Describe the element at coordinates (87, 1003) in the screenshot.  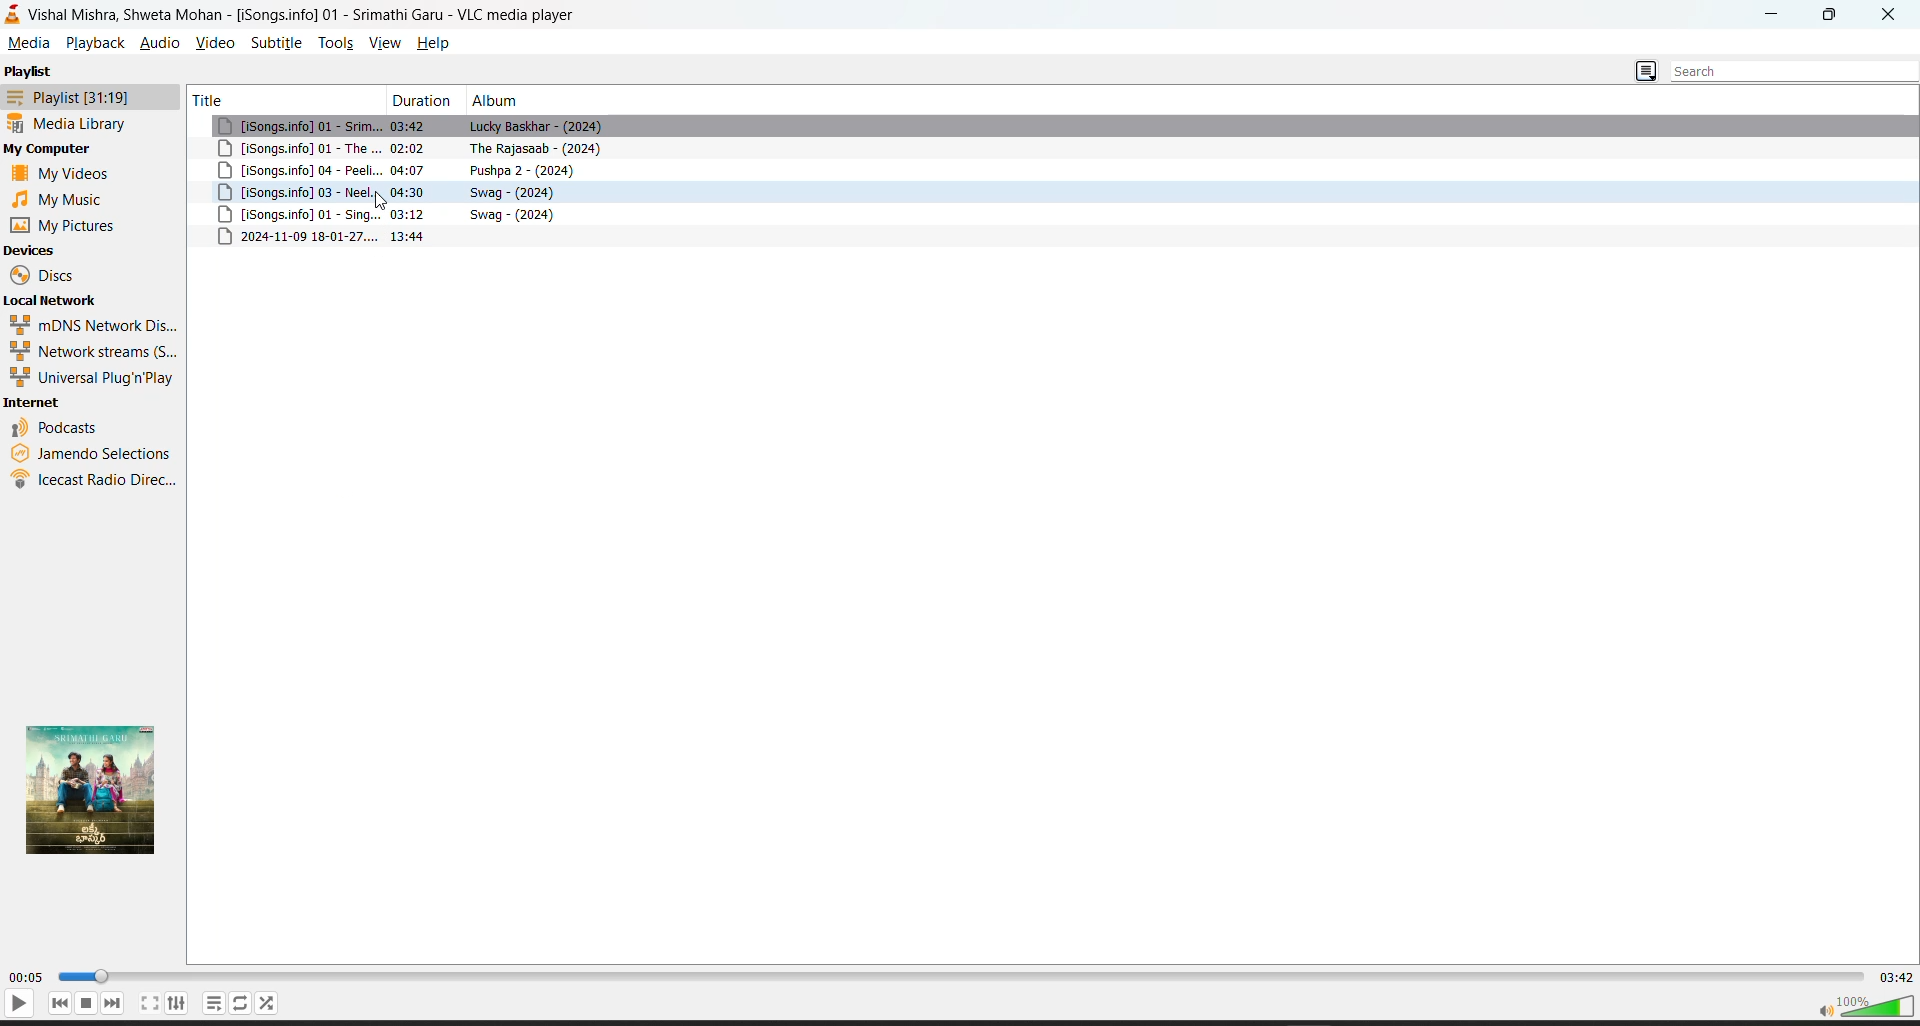
I see `stop` at that location.